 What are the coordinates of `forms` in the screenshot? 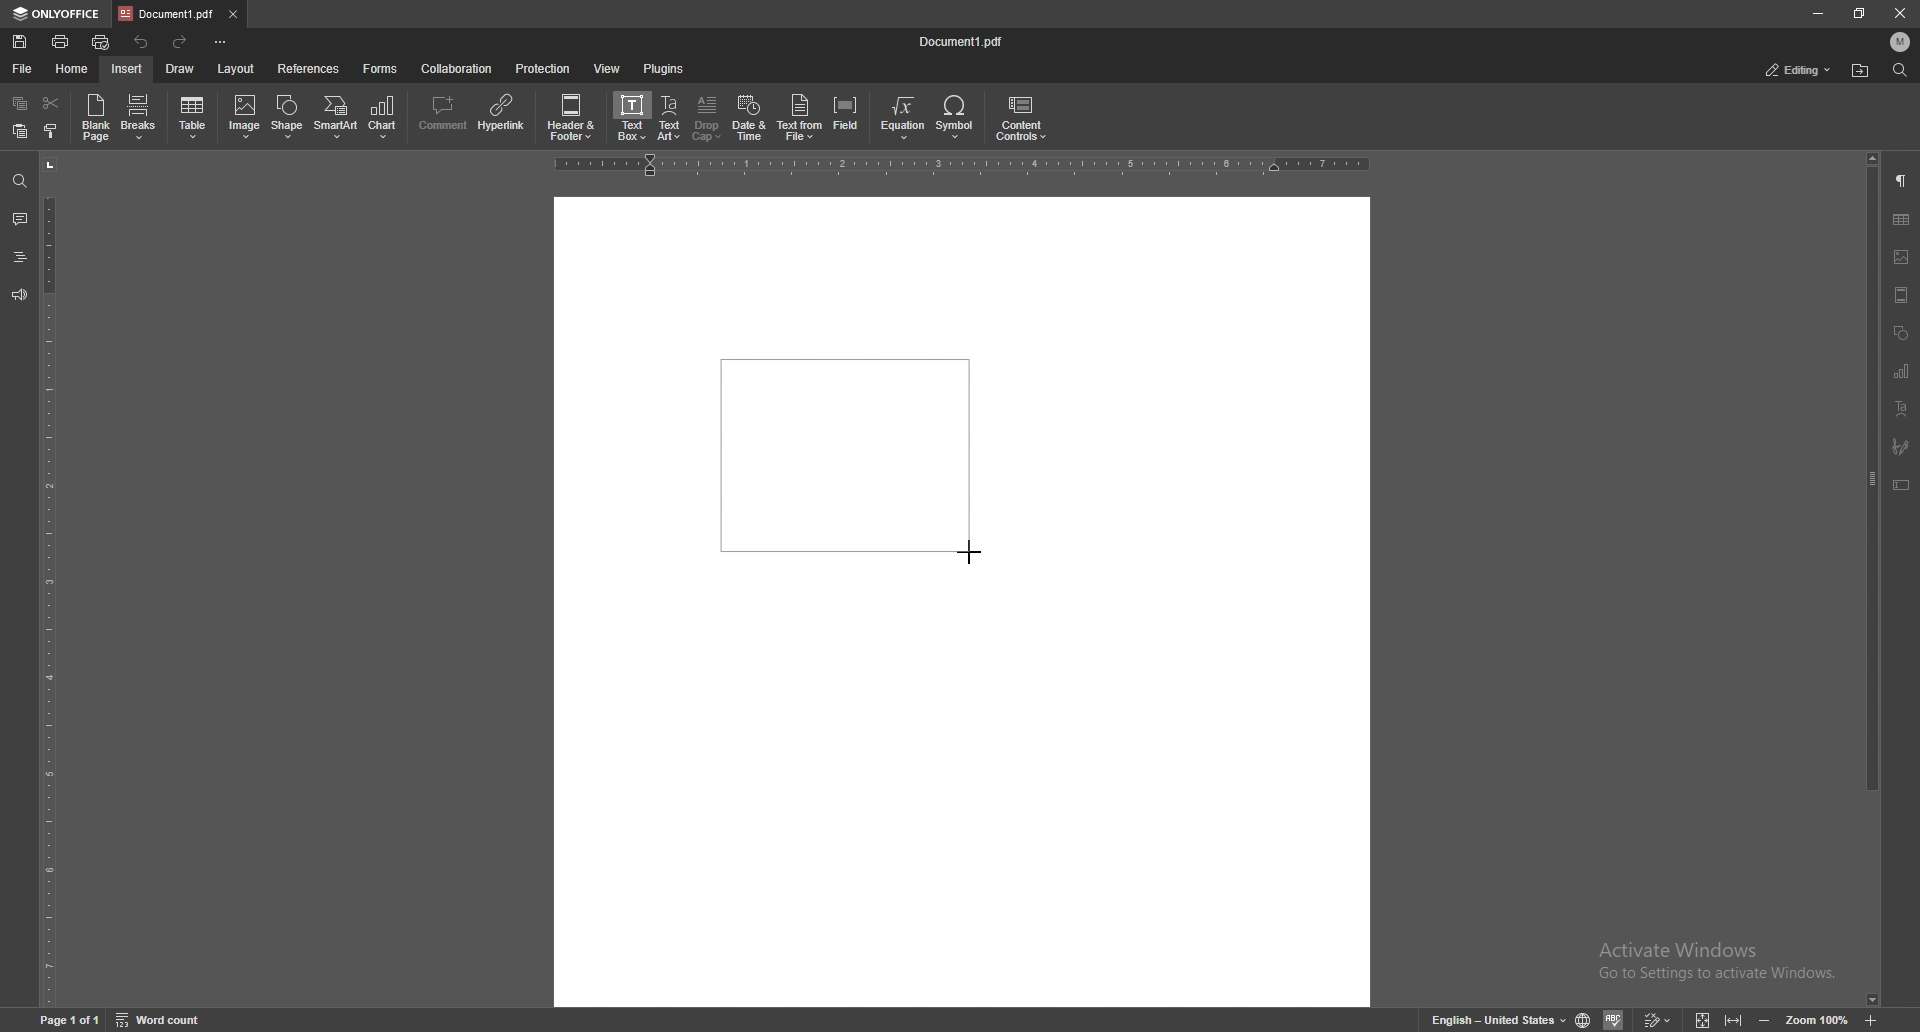 It's located at (382, 69).